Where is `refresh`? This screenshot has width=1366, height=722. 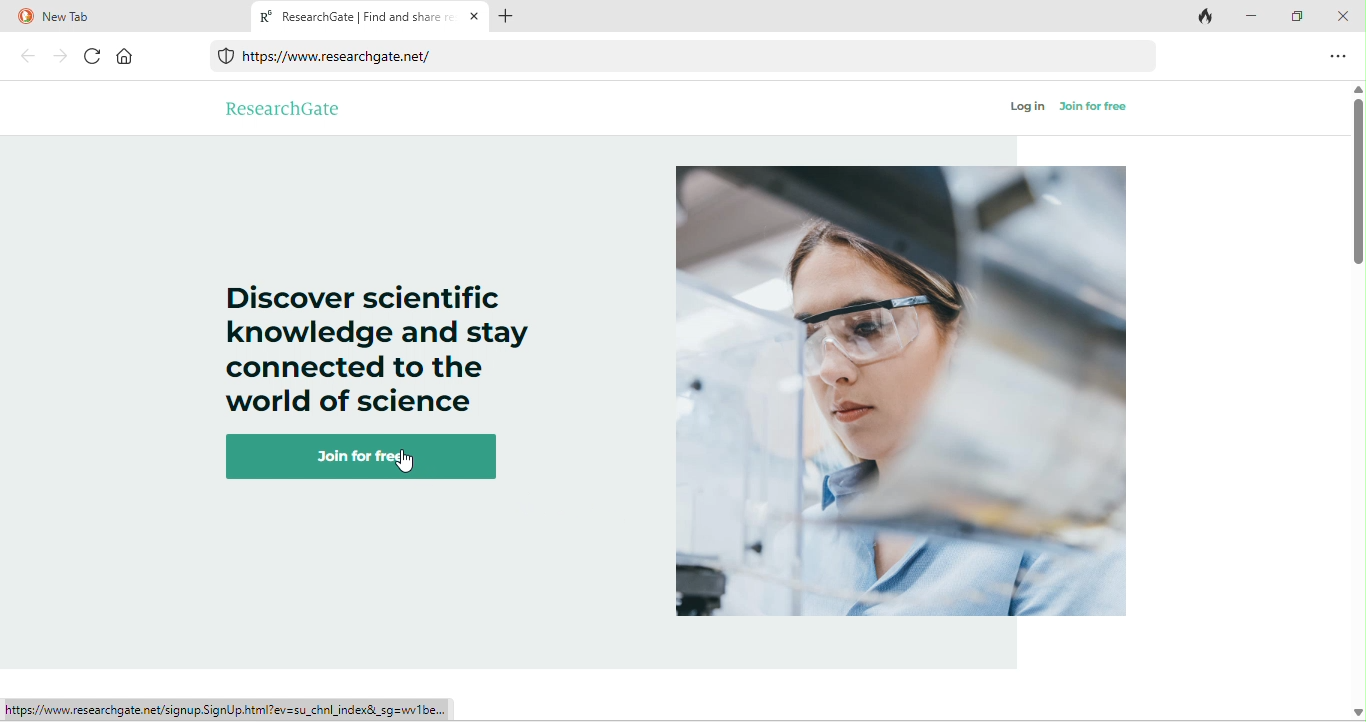
refresh is located at coordinates (94, 56).